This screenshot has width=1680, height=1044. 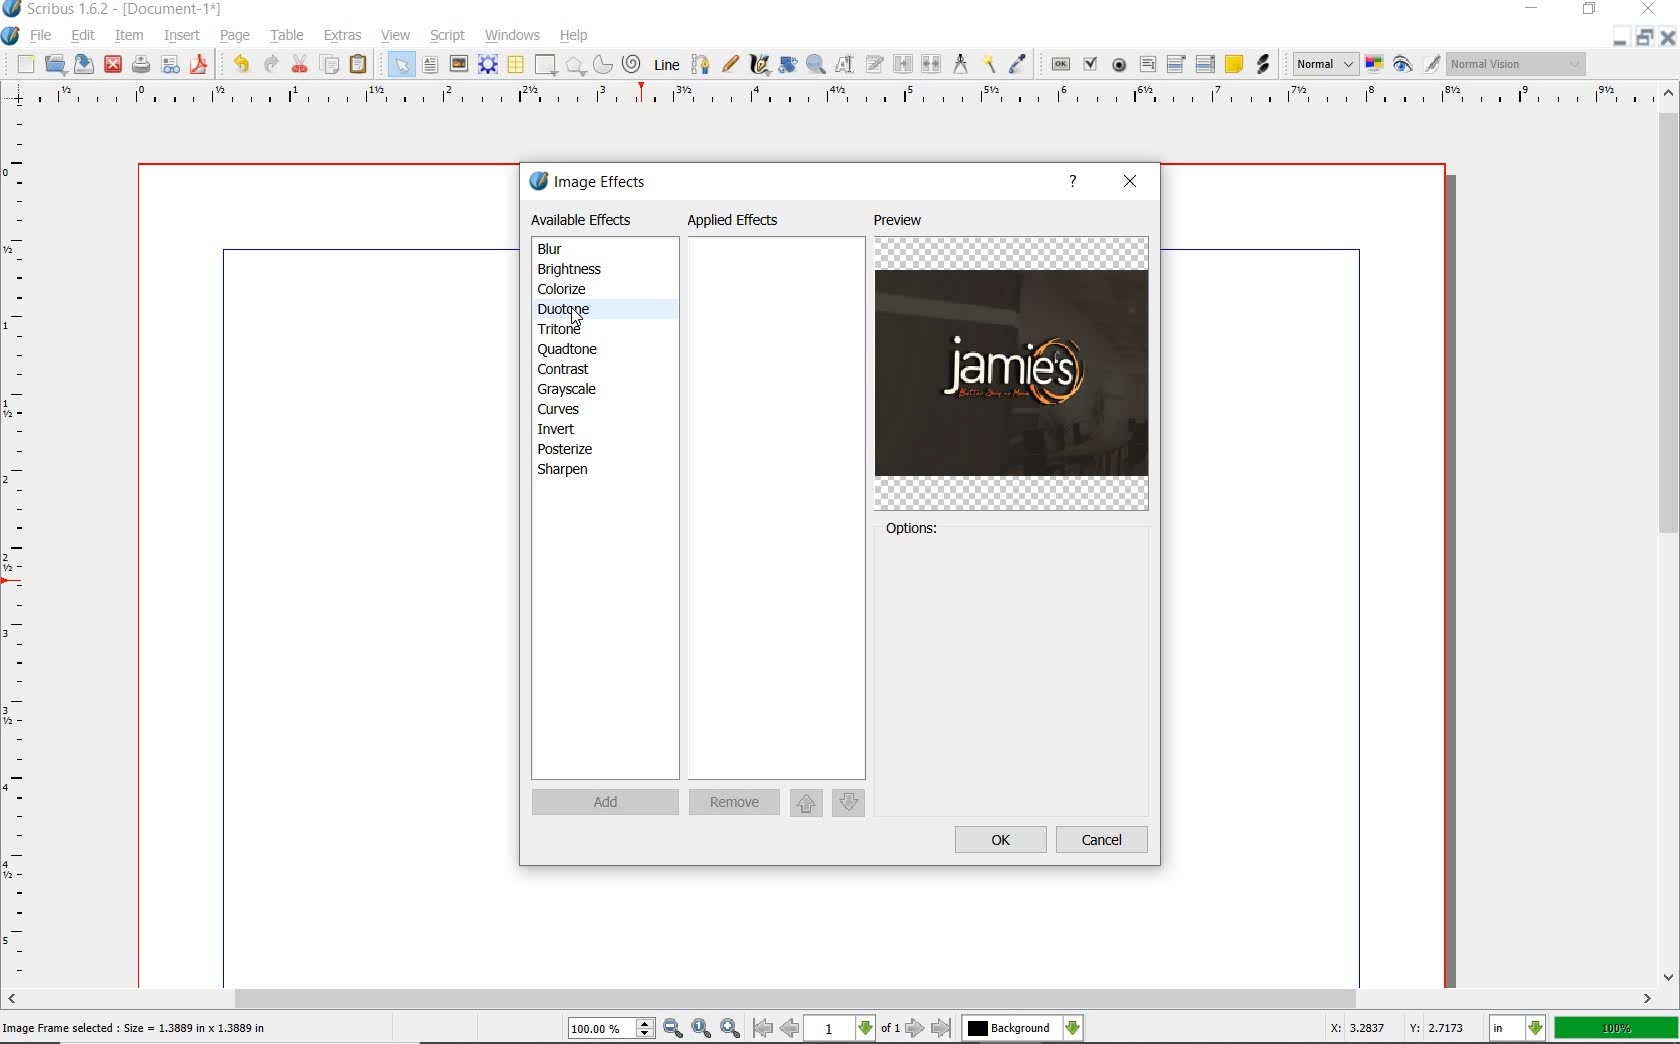 I want to click on grayscale, so click(x=569, y=390).